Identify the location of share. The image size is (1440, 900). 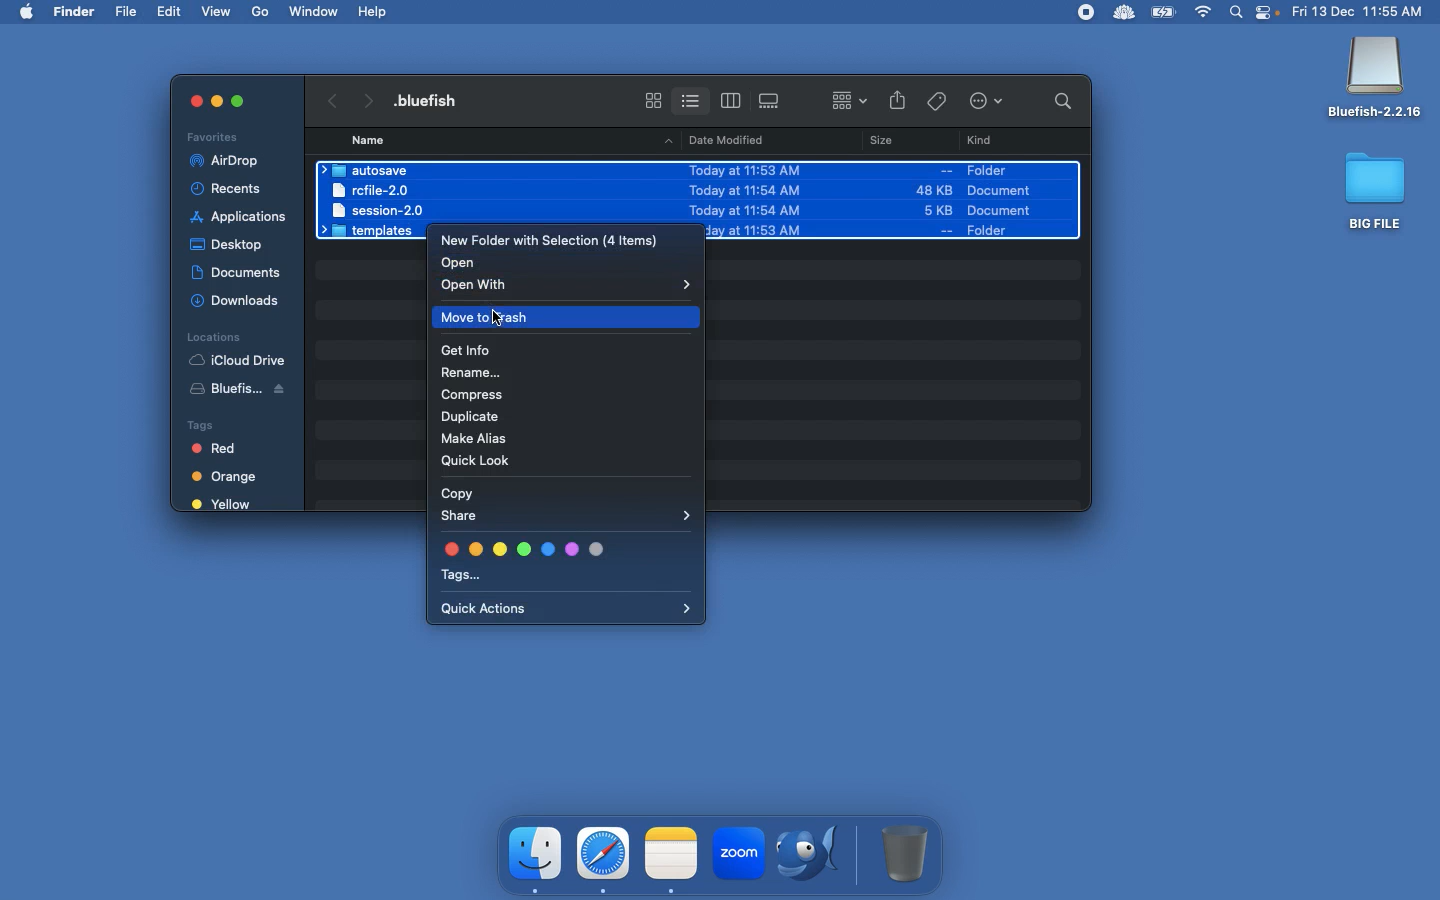
(898, 102).